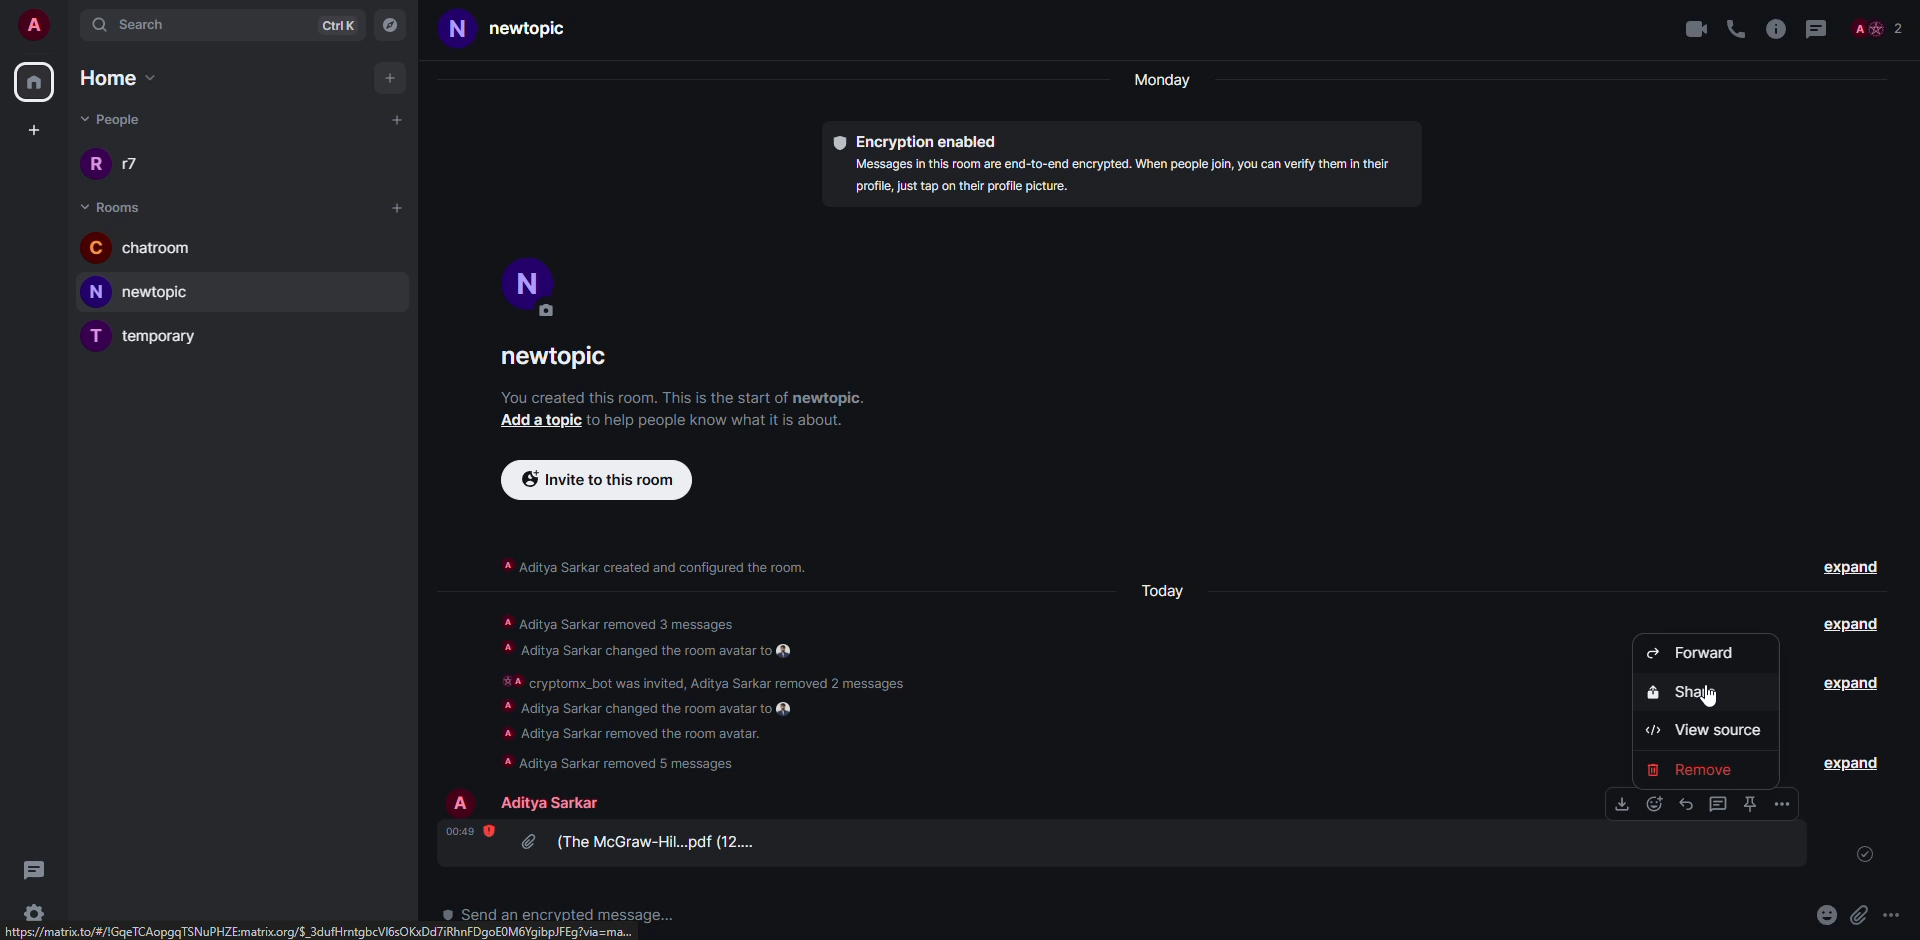  What do you see at coordinates (1867, 855) in the screenshot?
I see `sent` at bounding box center [1867, 855].